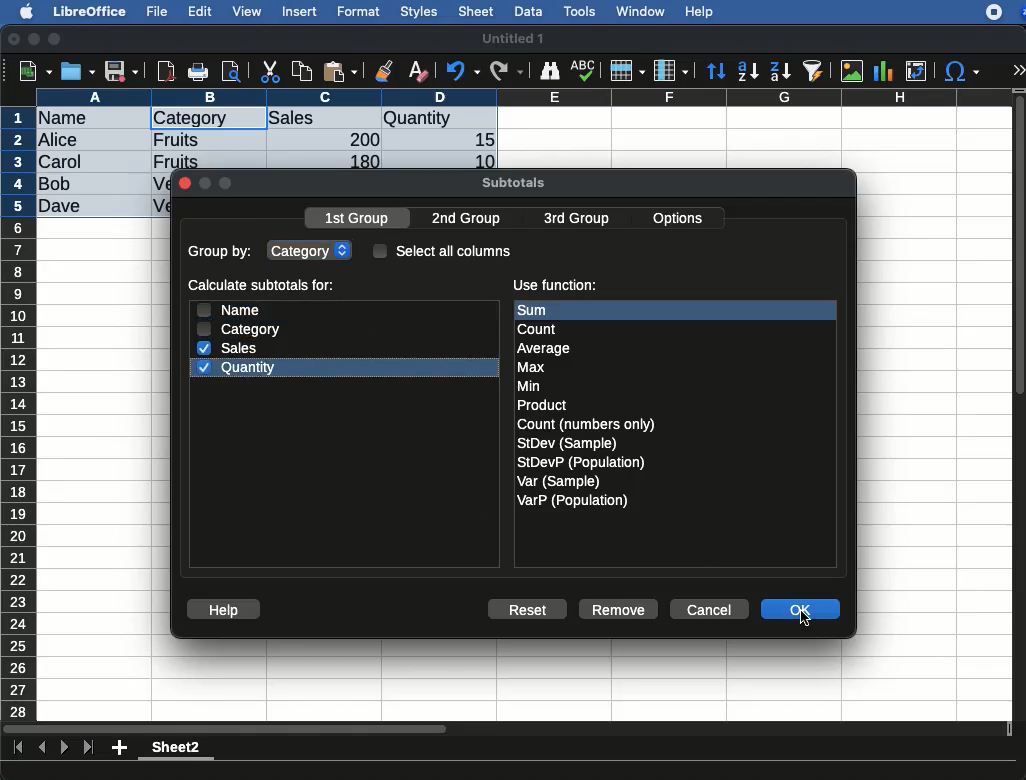  What do you see at coordinates (680, 215) in the screenshot?
I see `options ` at bounding box center [680, 215].